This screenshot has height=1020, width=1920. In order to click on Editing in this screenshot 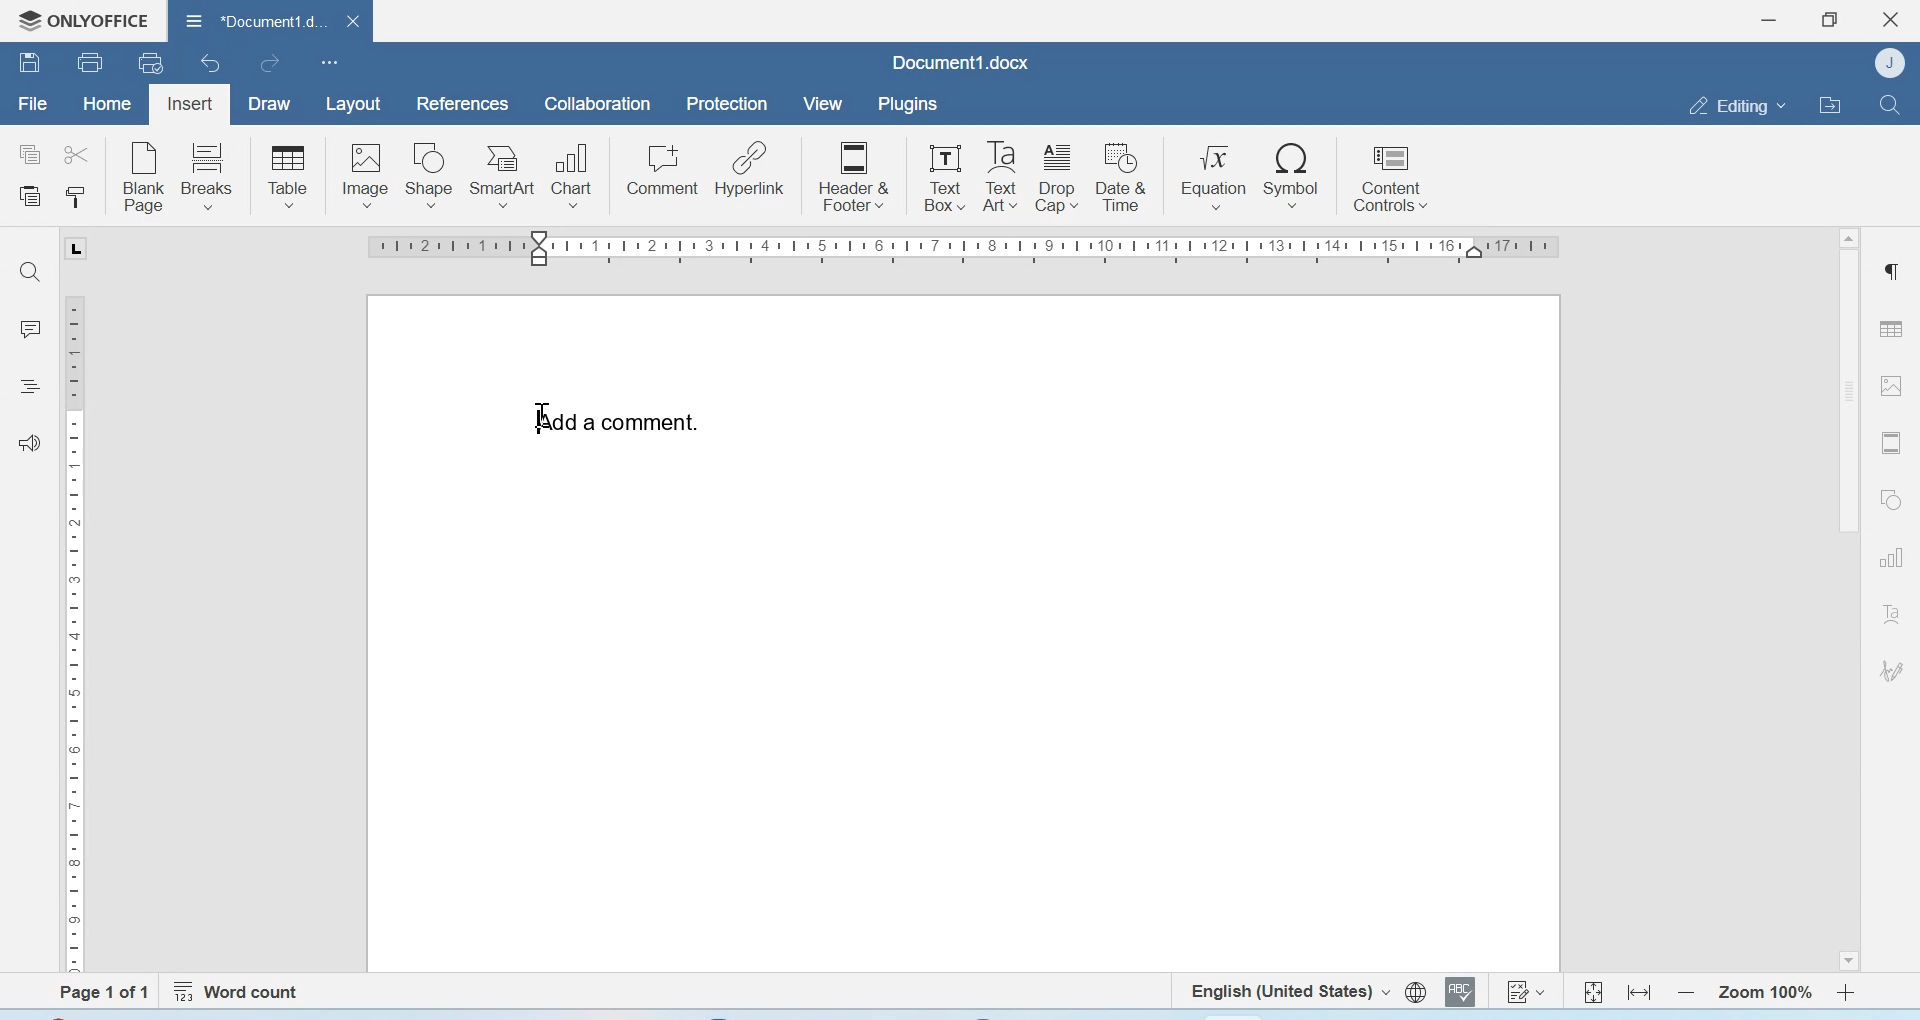, I will do `click(1736, 105)`.